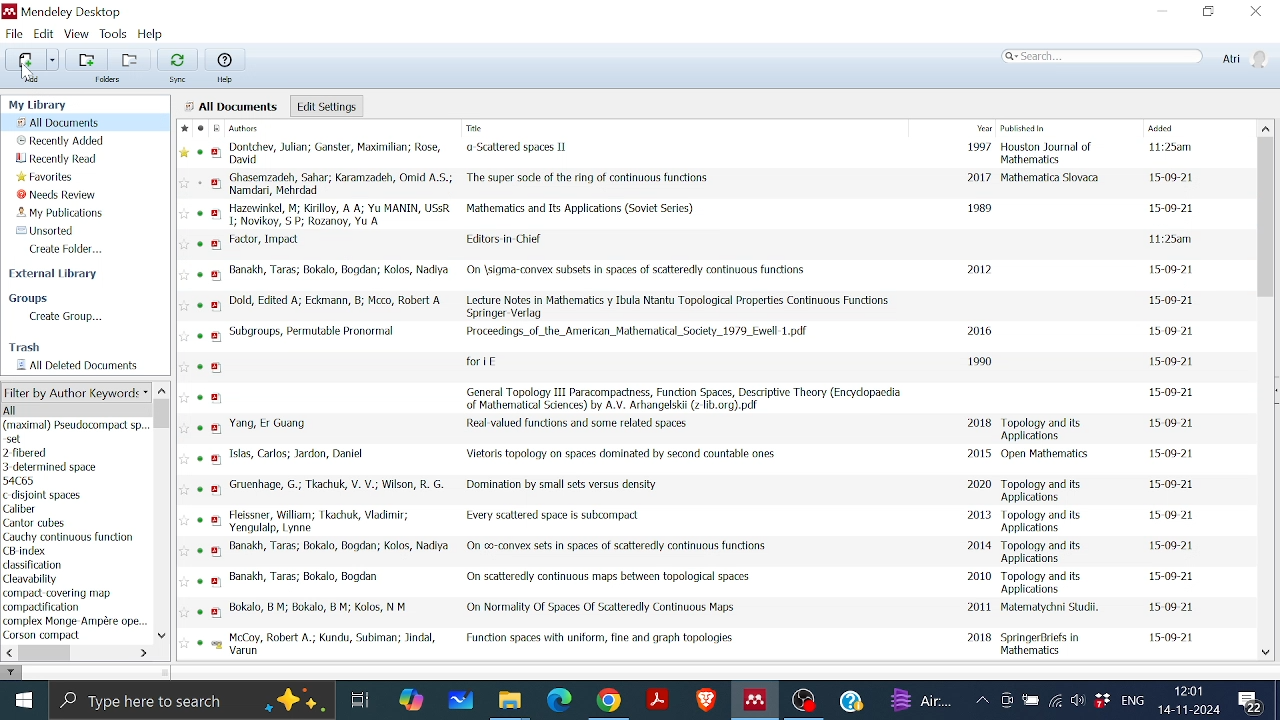  What do you see at coordinates (315, 332) in the screenshot?
I see `Autho` at bounding box center [315, 332].